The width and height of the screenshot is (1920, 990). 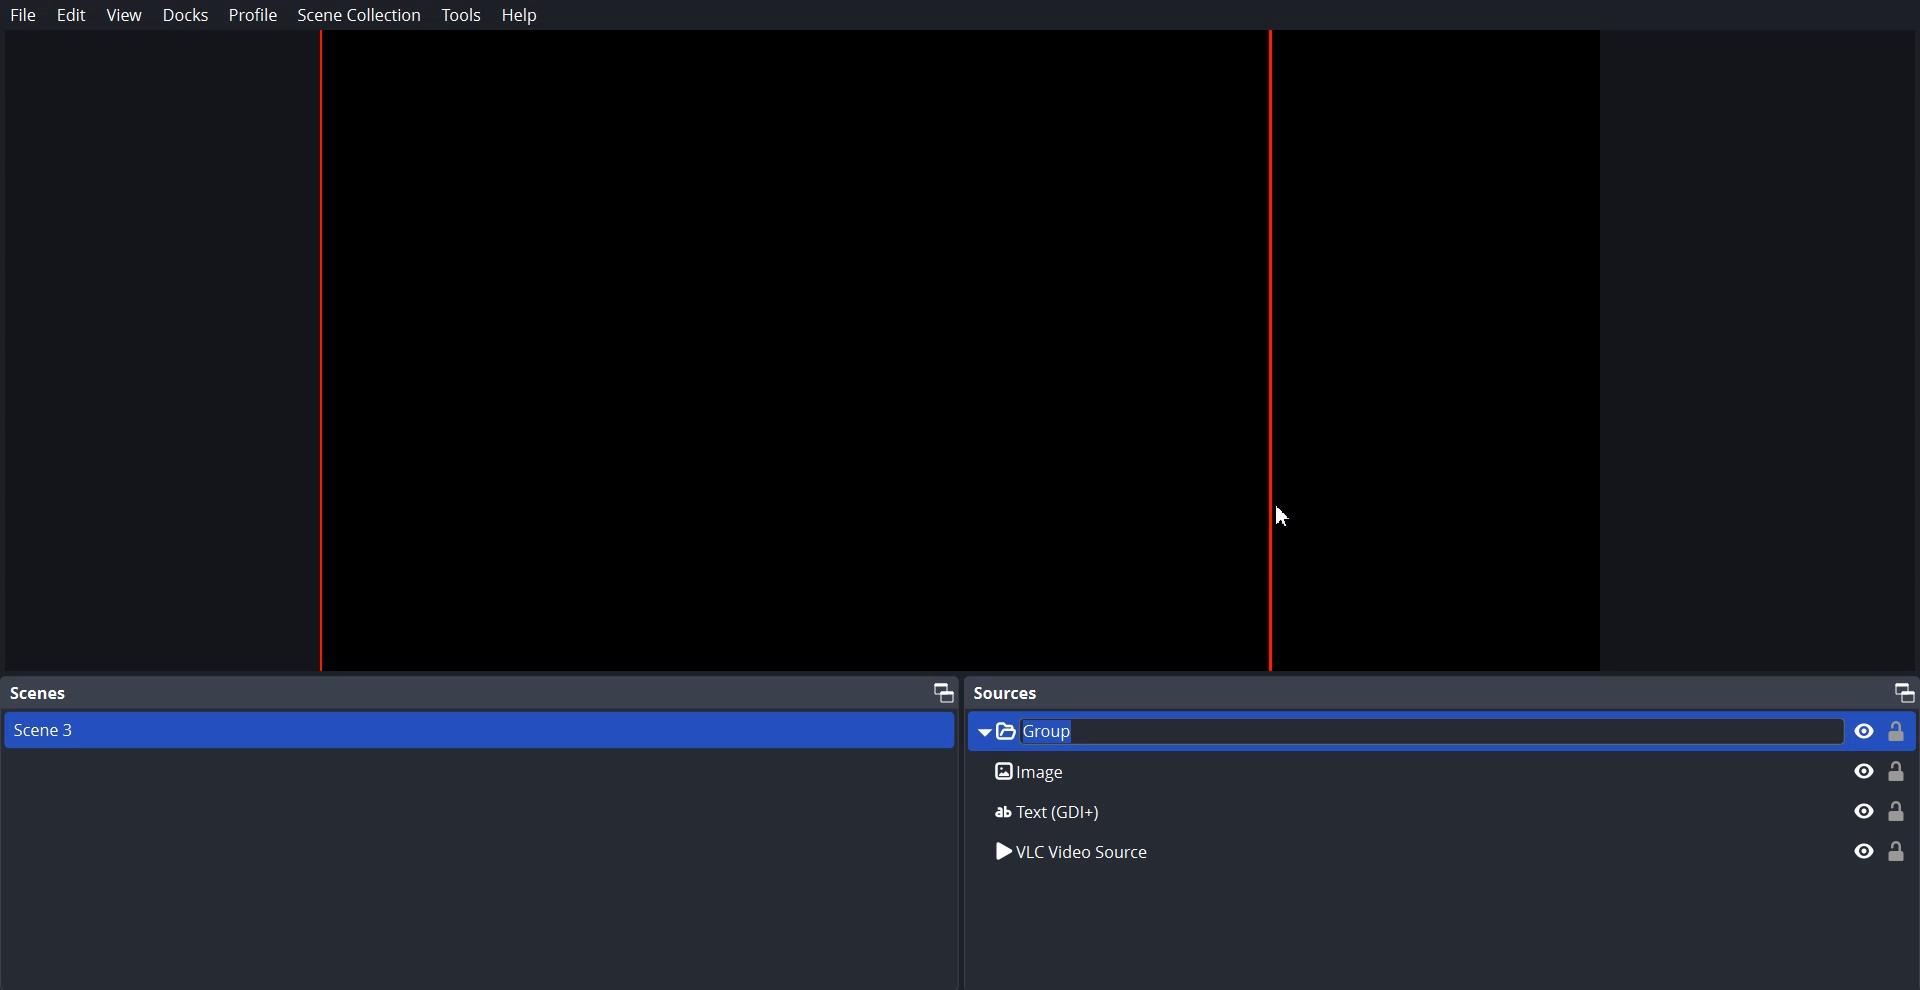 I want to click on Help, so click(x=520, y=15).